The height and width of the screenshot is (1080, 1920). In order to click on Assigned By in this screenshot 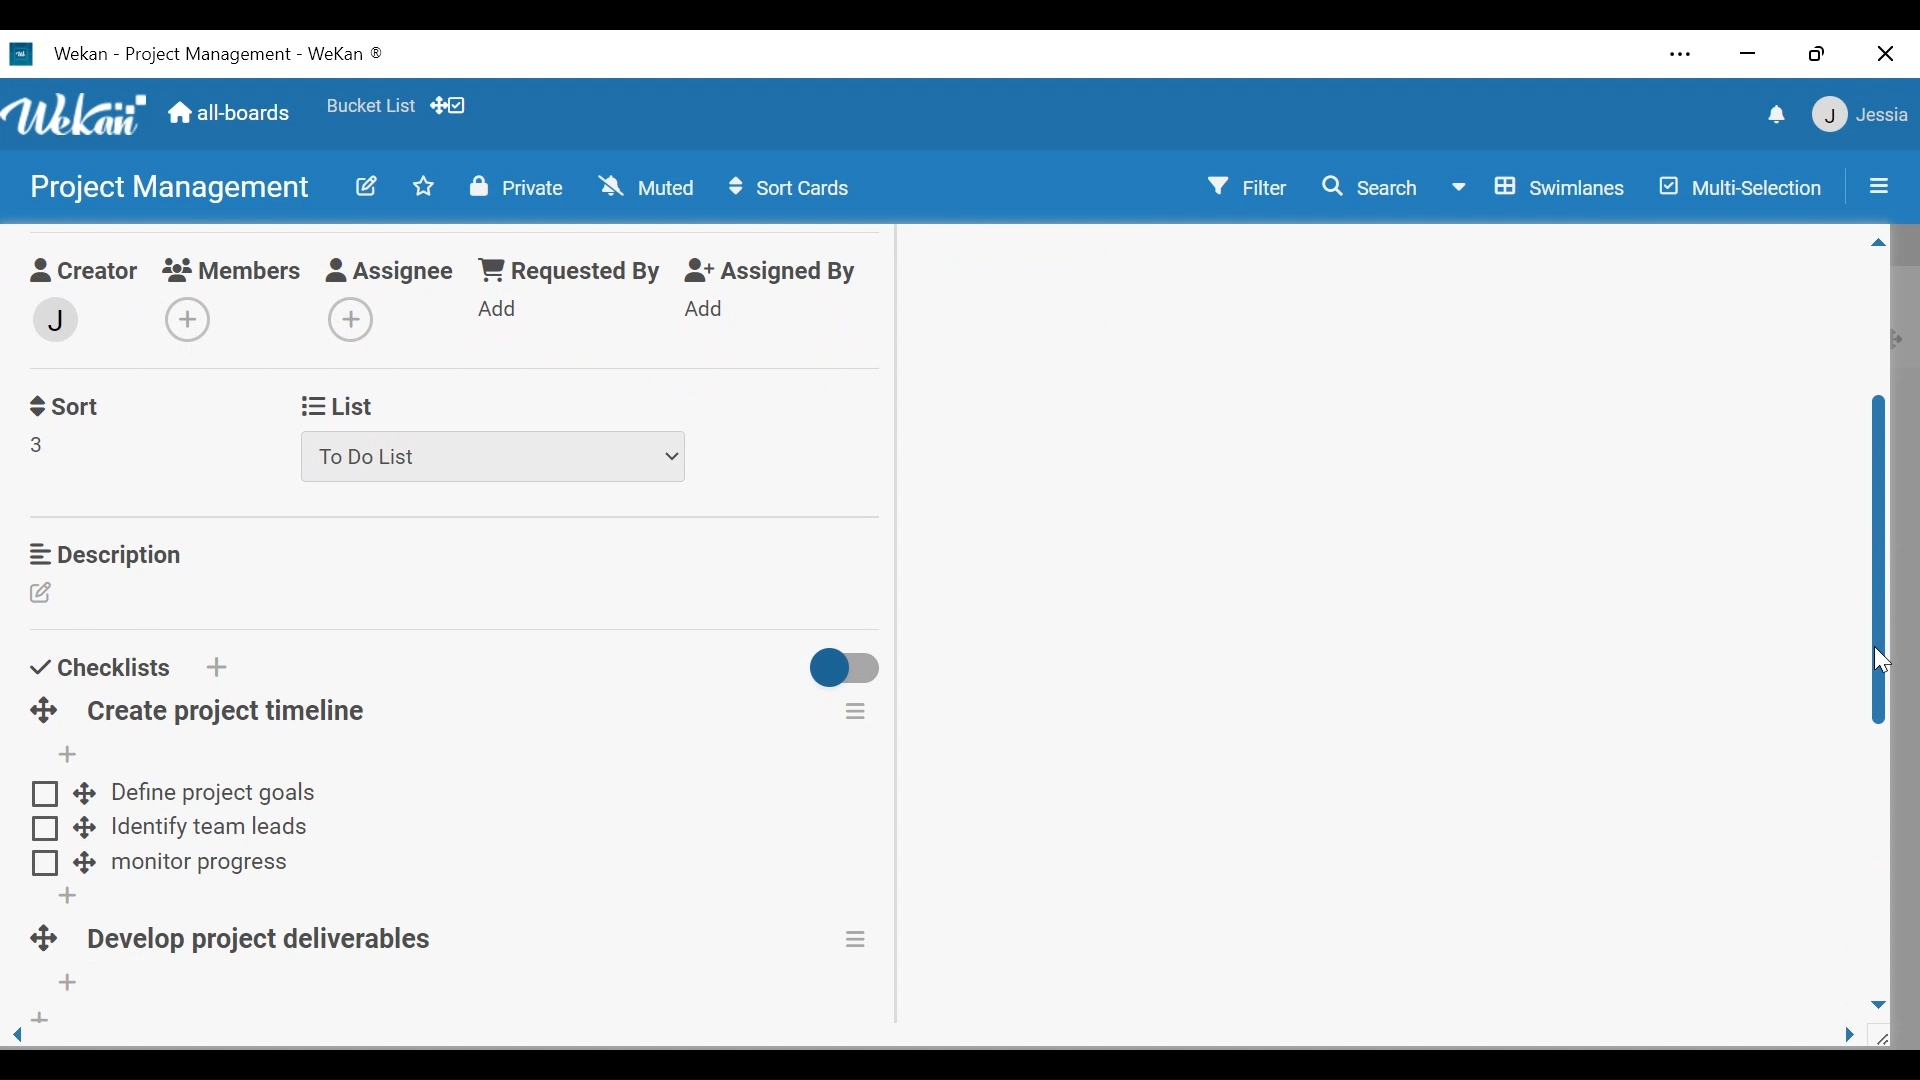, I will do `click(772, 271)`.